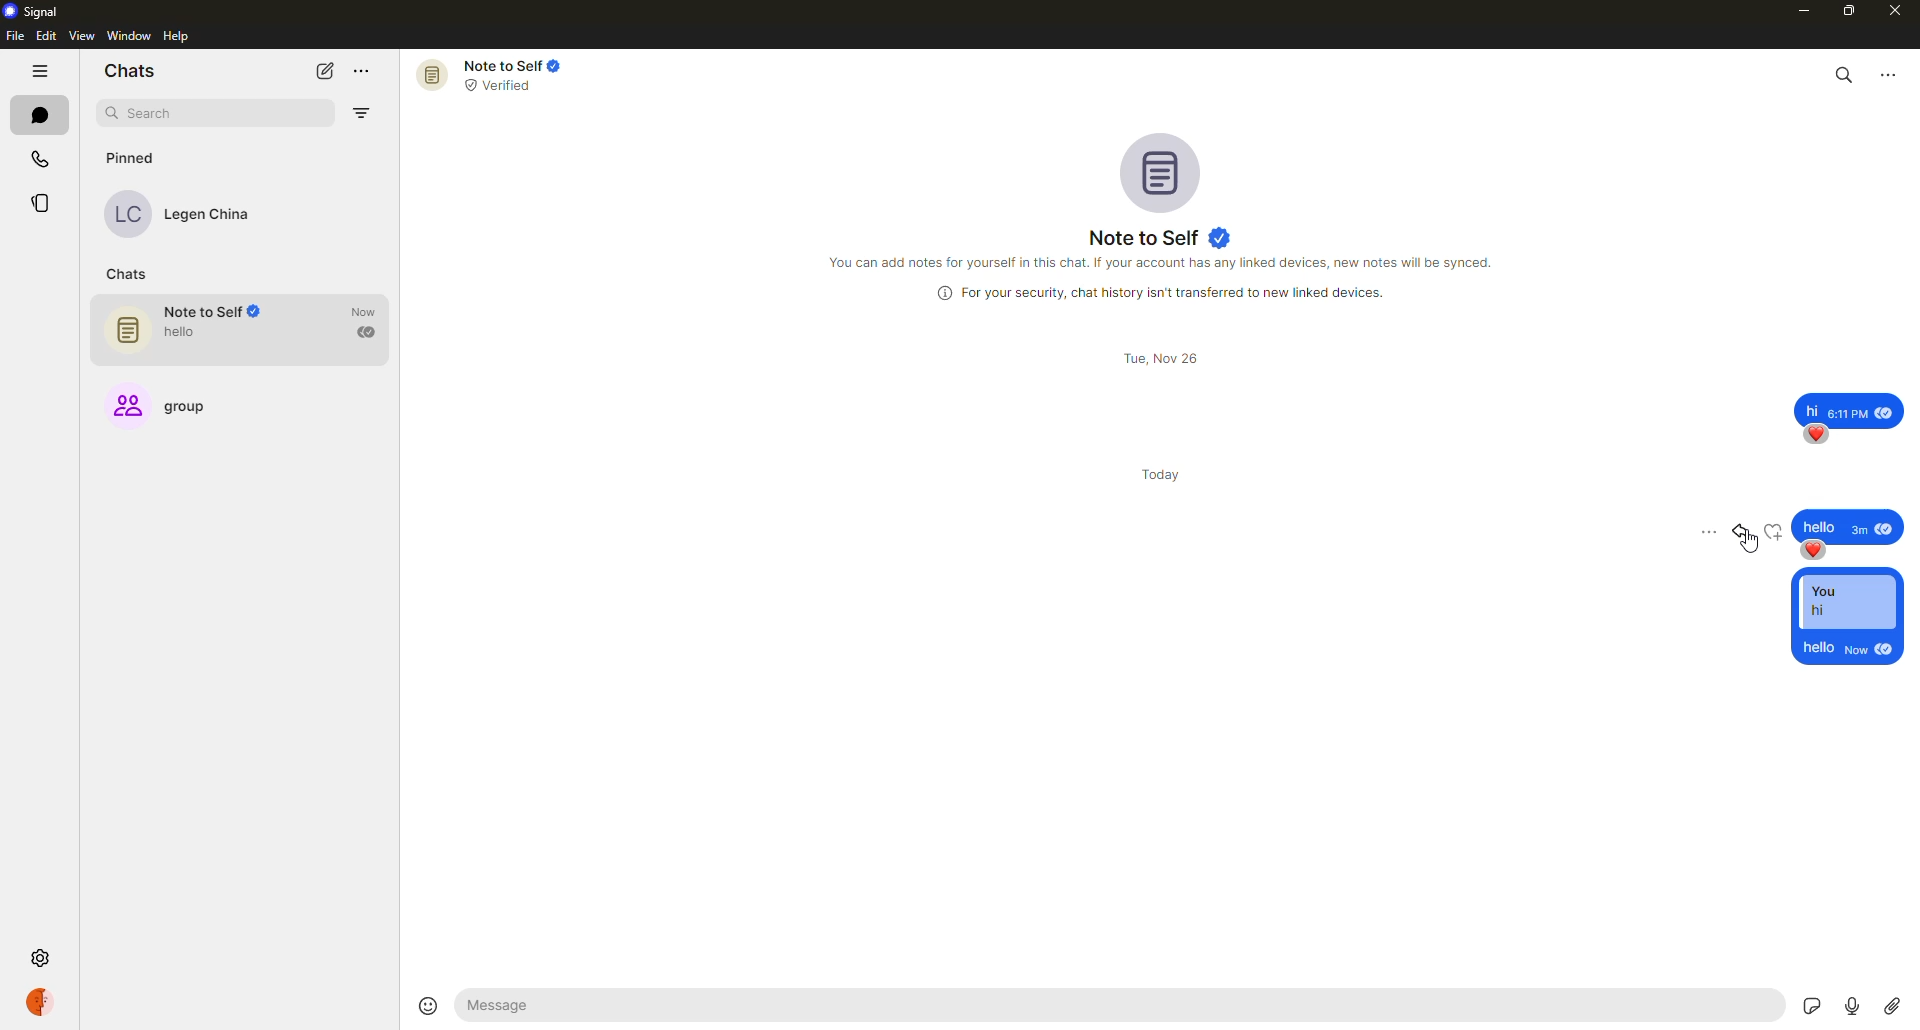  Describe the element at coordinates (1160, 359) in the screenshot. I see `day` at that location.